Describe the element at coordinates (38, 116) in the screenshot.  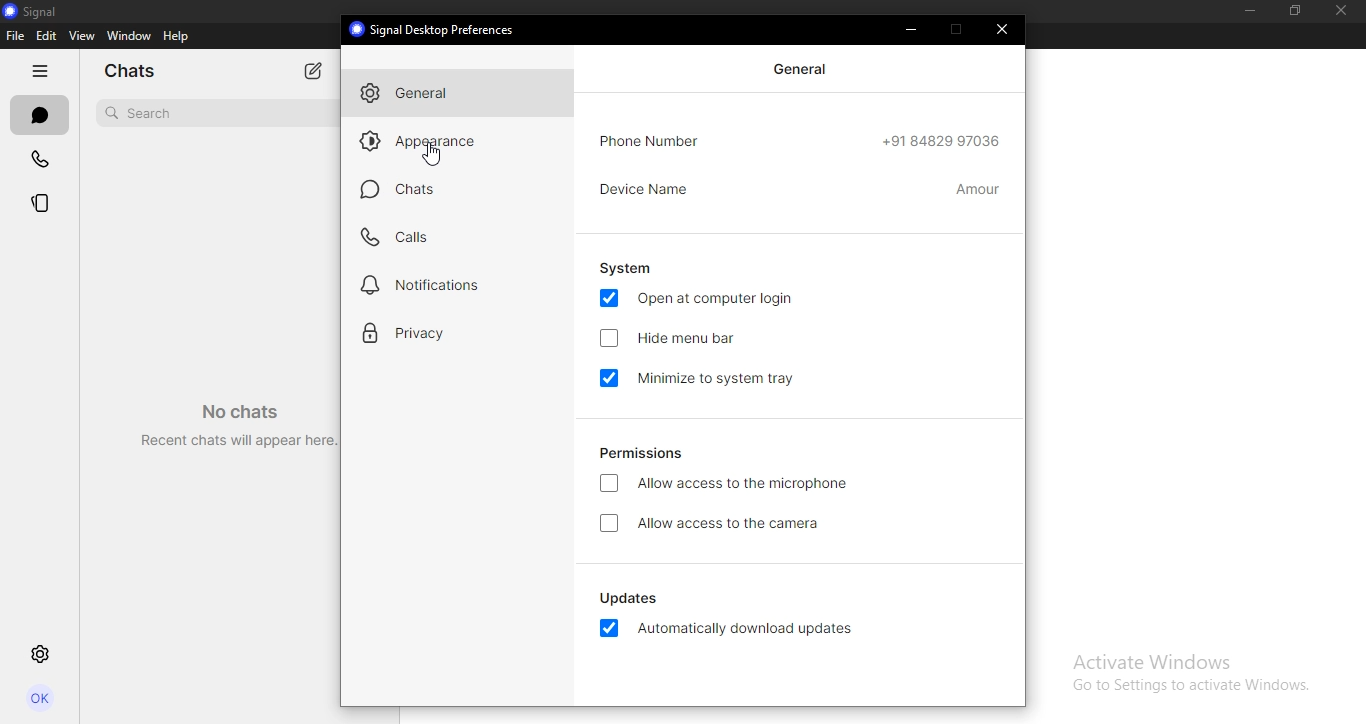
I see `chats` at that location.